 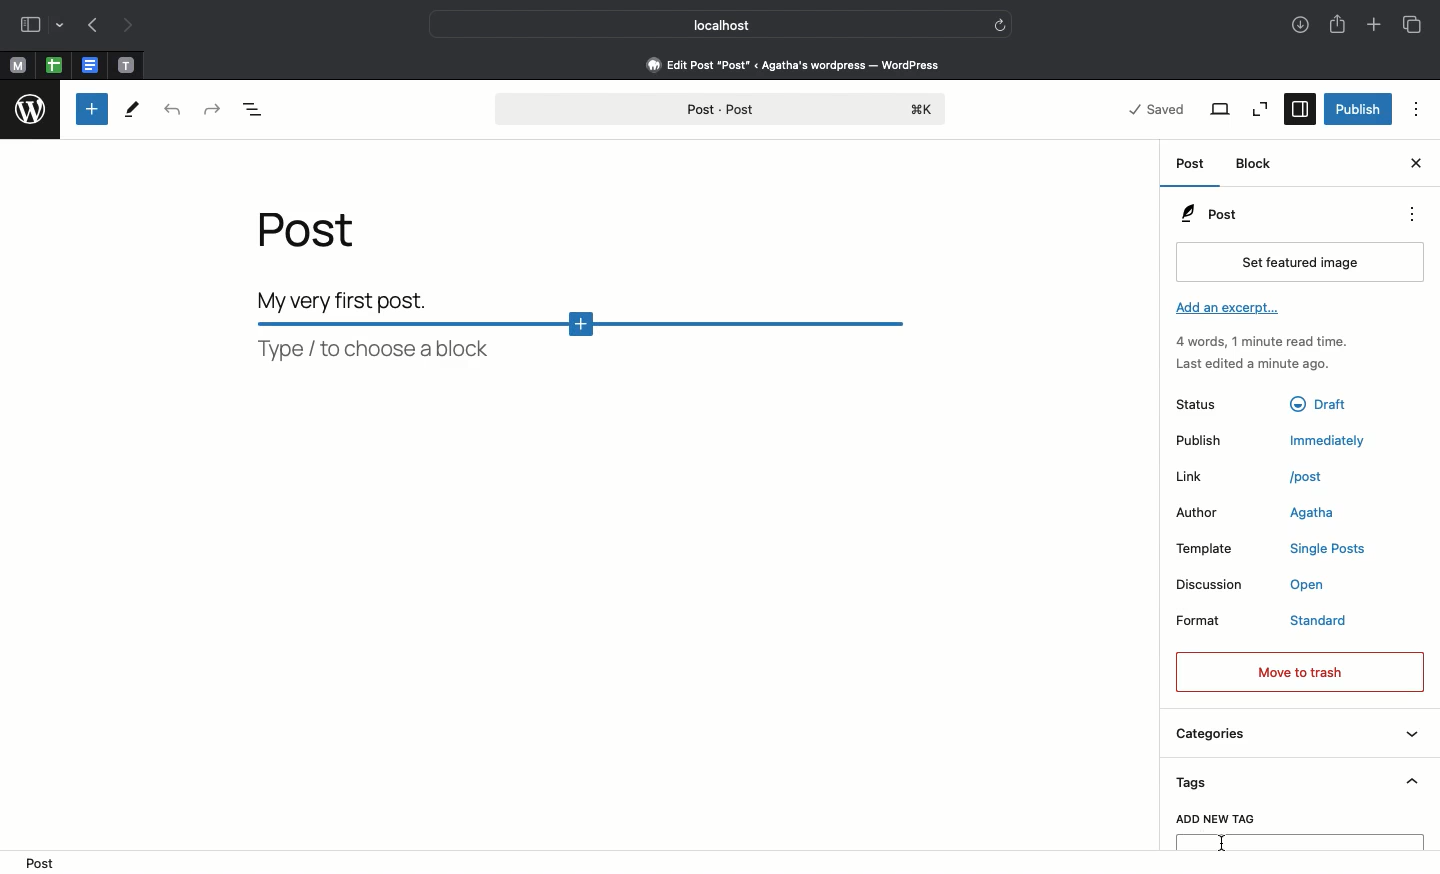 I want to click on , so click(x=62, y=24).